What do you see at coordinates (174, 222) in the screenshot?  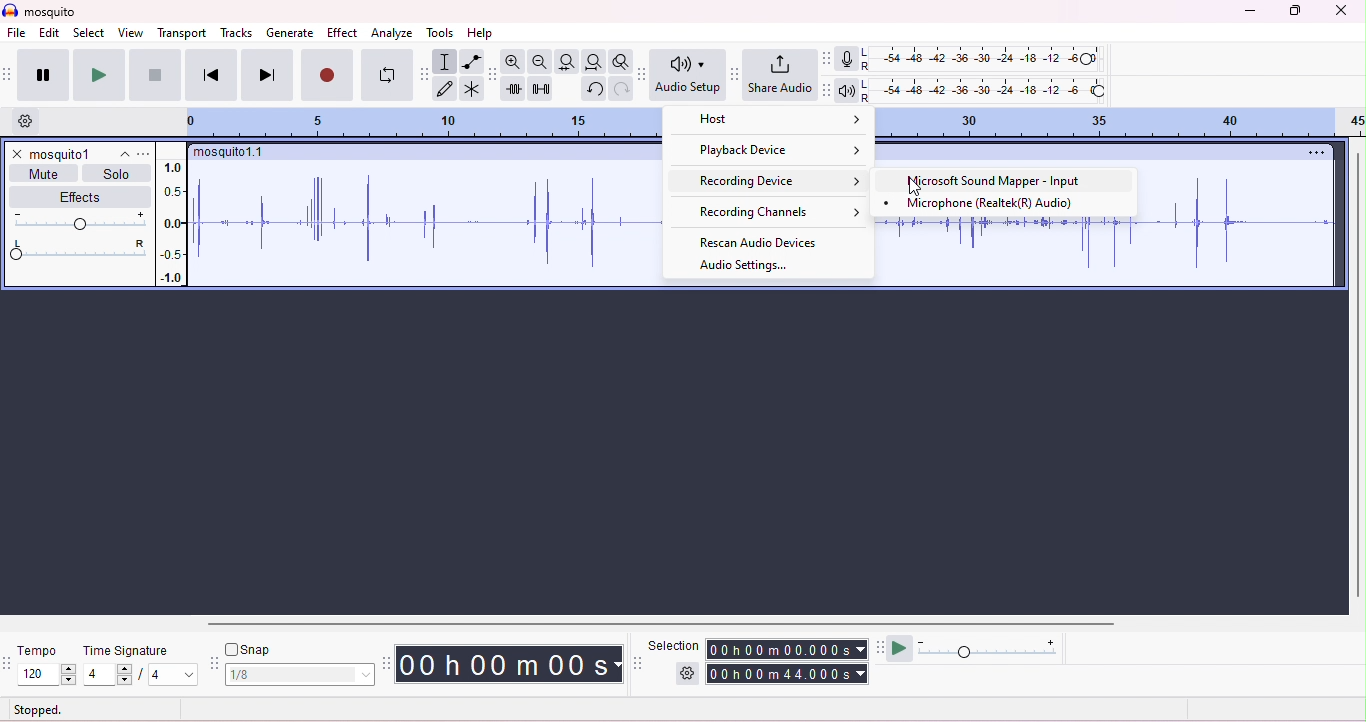 I see `amplitude` at bounding box center [174, 222].